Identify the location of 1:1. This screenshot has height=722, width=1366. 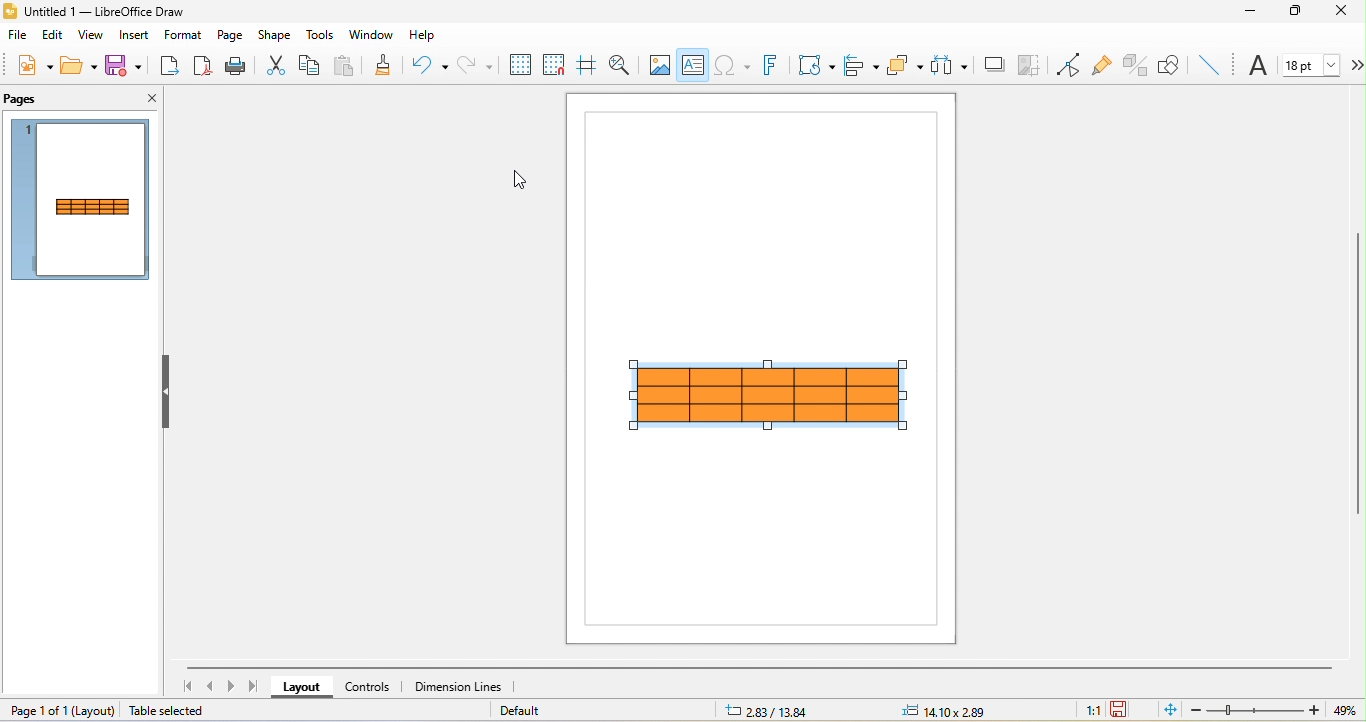
(1083, 710).